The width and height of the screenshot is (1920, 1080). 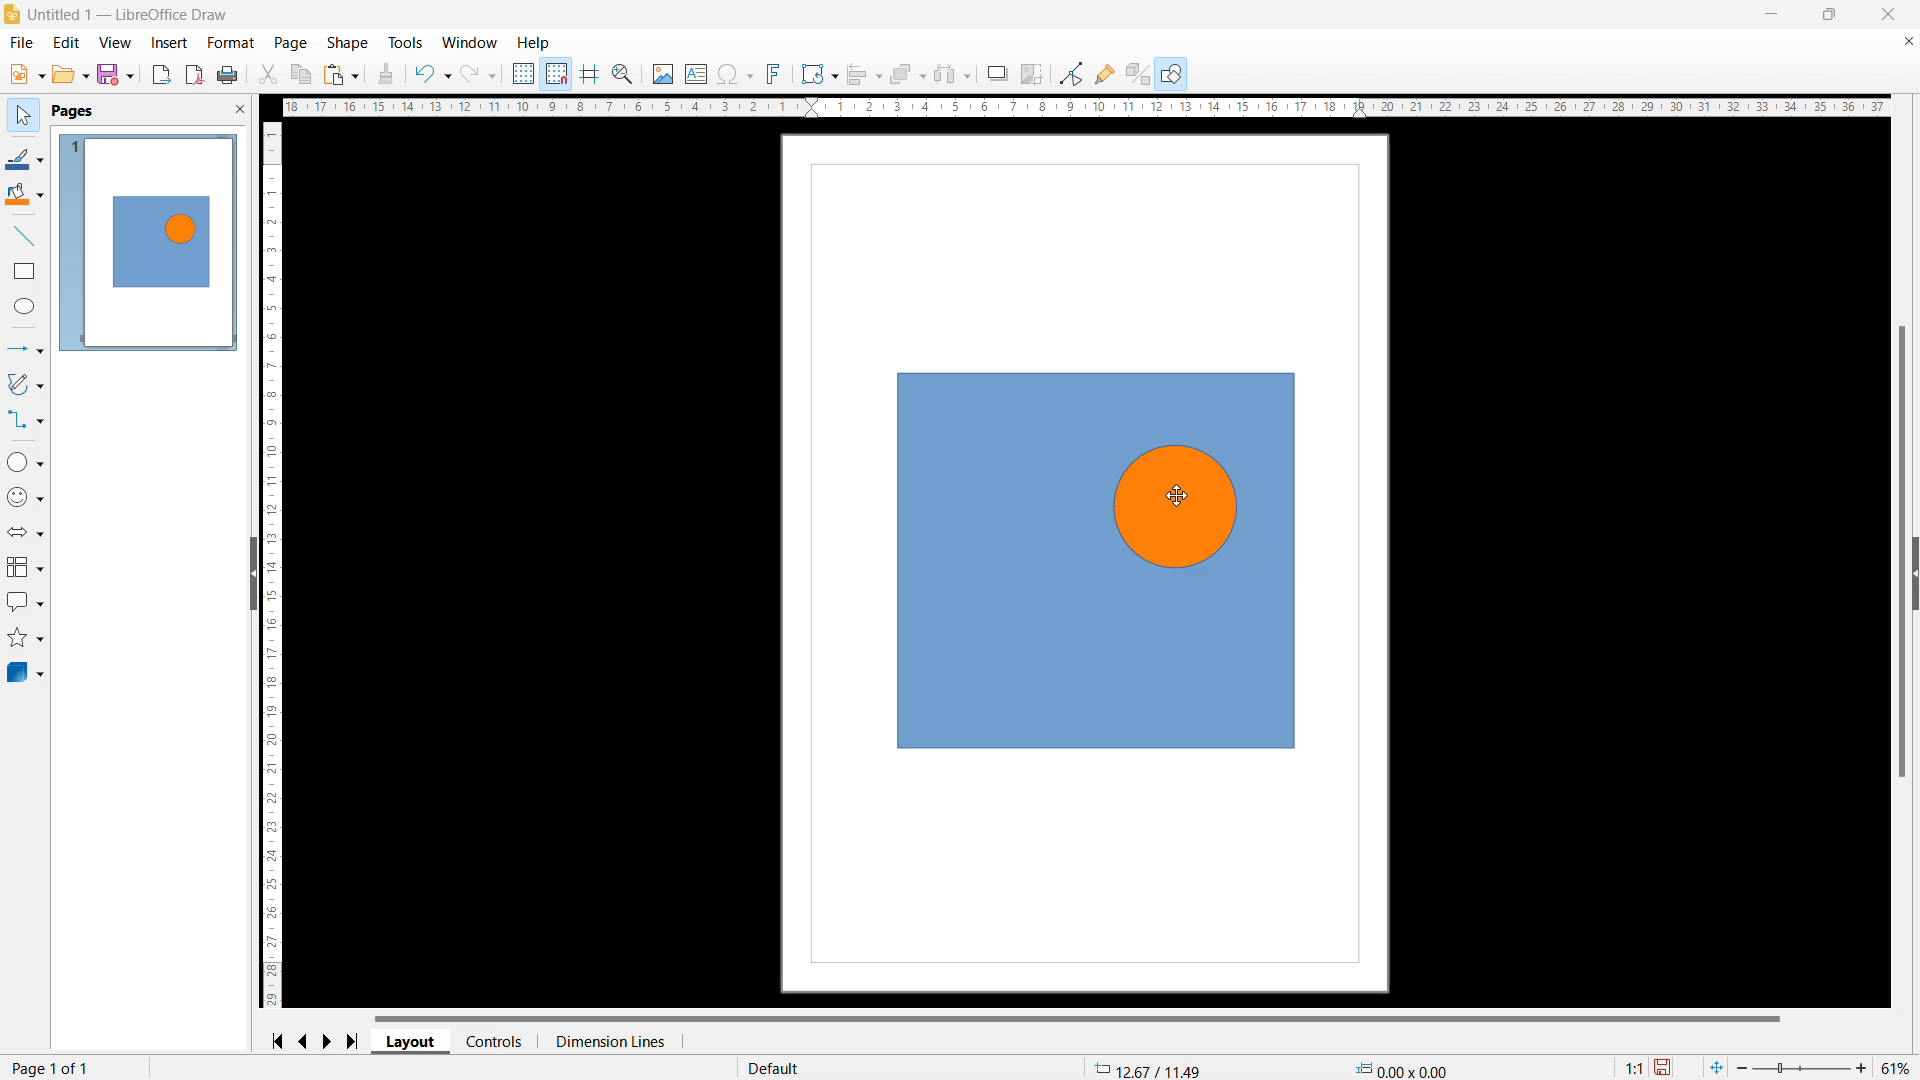 What do you see at coordinates (25, 461) in the screenshot?
I see `basic shapes` at bounding box center [25, 461].